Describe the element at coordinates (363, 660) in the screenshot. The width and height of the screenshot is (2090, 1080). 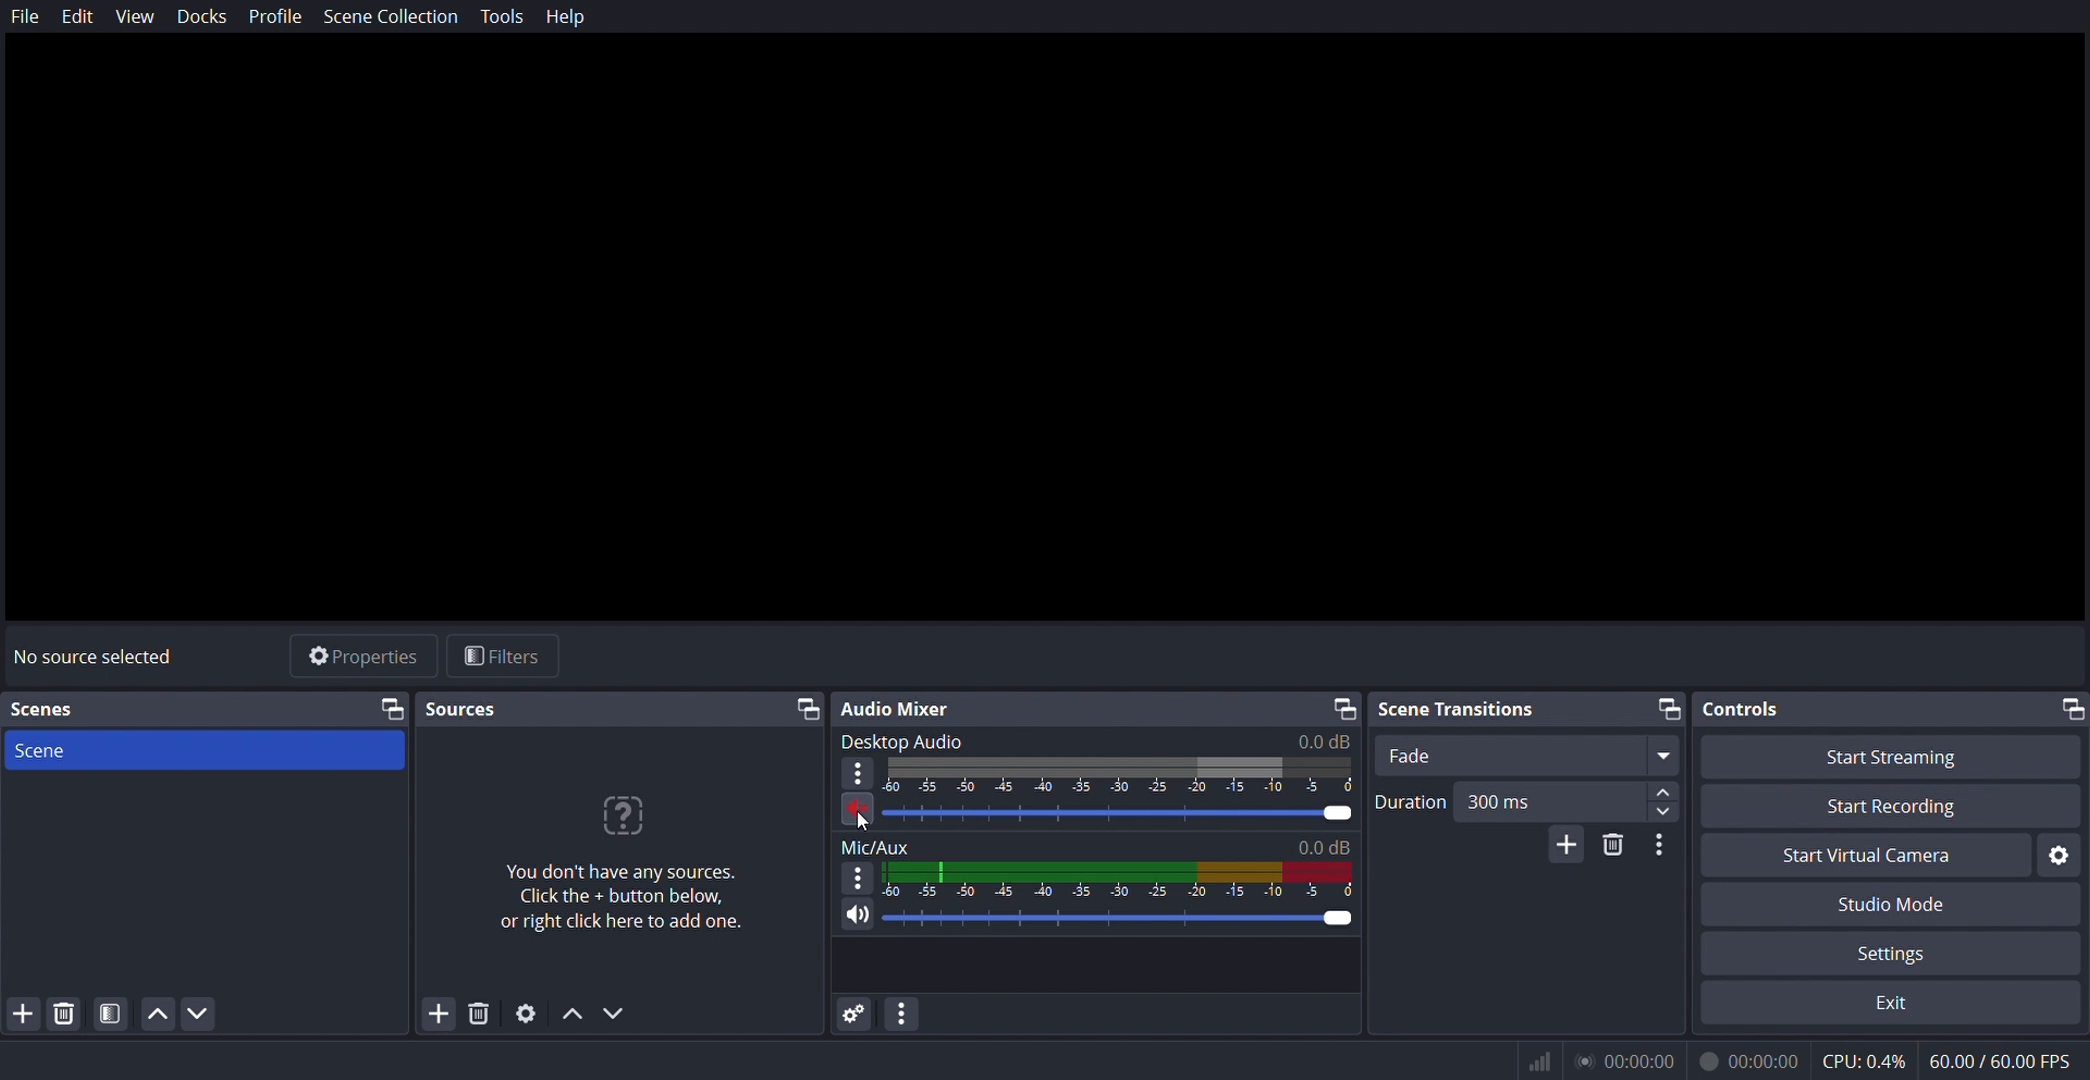
I see `properties` at that location.